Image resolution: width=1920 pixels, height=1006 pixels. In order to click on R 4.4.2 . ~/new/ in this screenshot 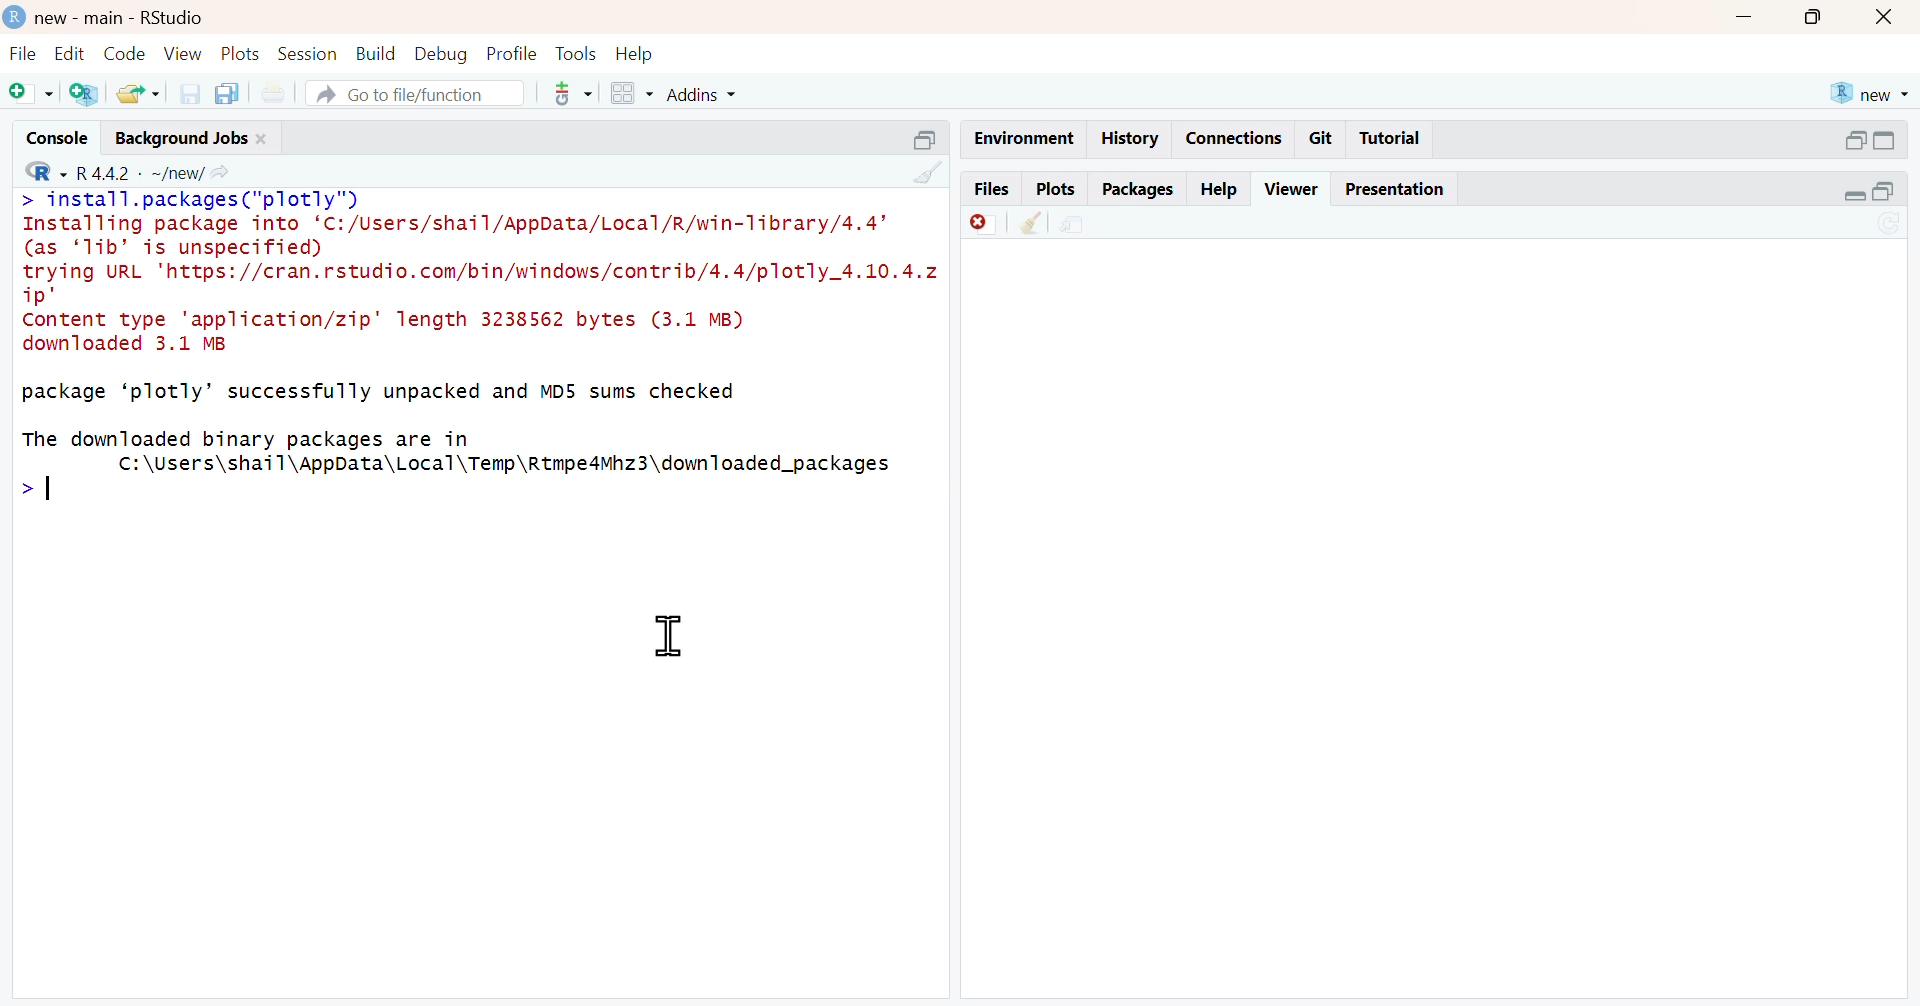, I will do `click(141, 170)`.